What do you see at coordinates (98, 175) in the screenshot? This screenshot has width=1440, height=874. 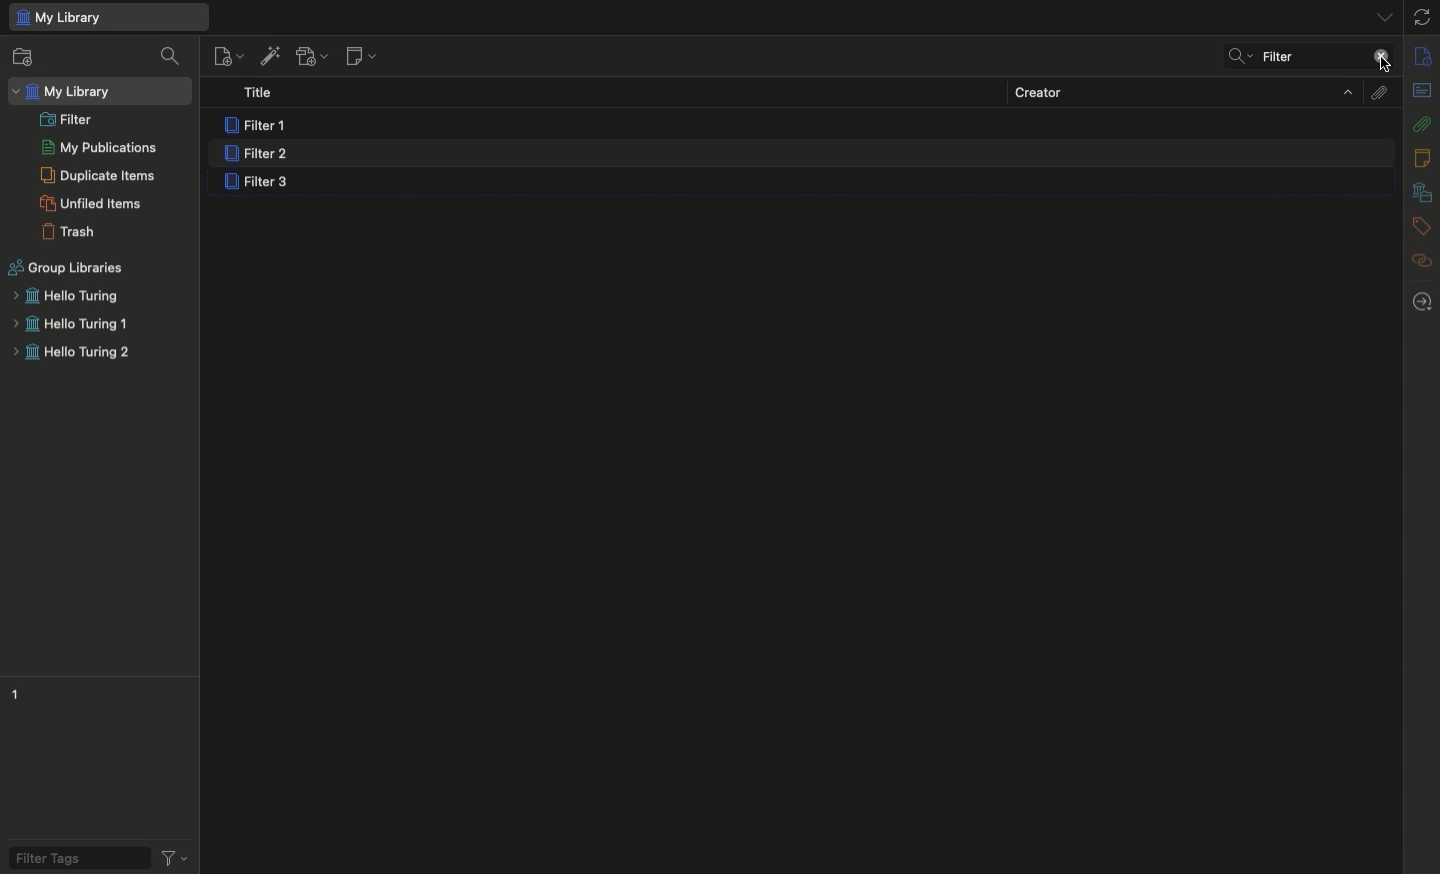 I see `Duplicate items` at bounding box center [98, 175].